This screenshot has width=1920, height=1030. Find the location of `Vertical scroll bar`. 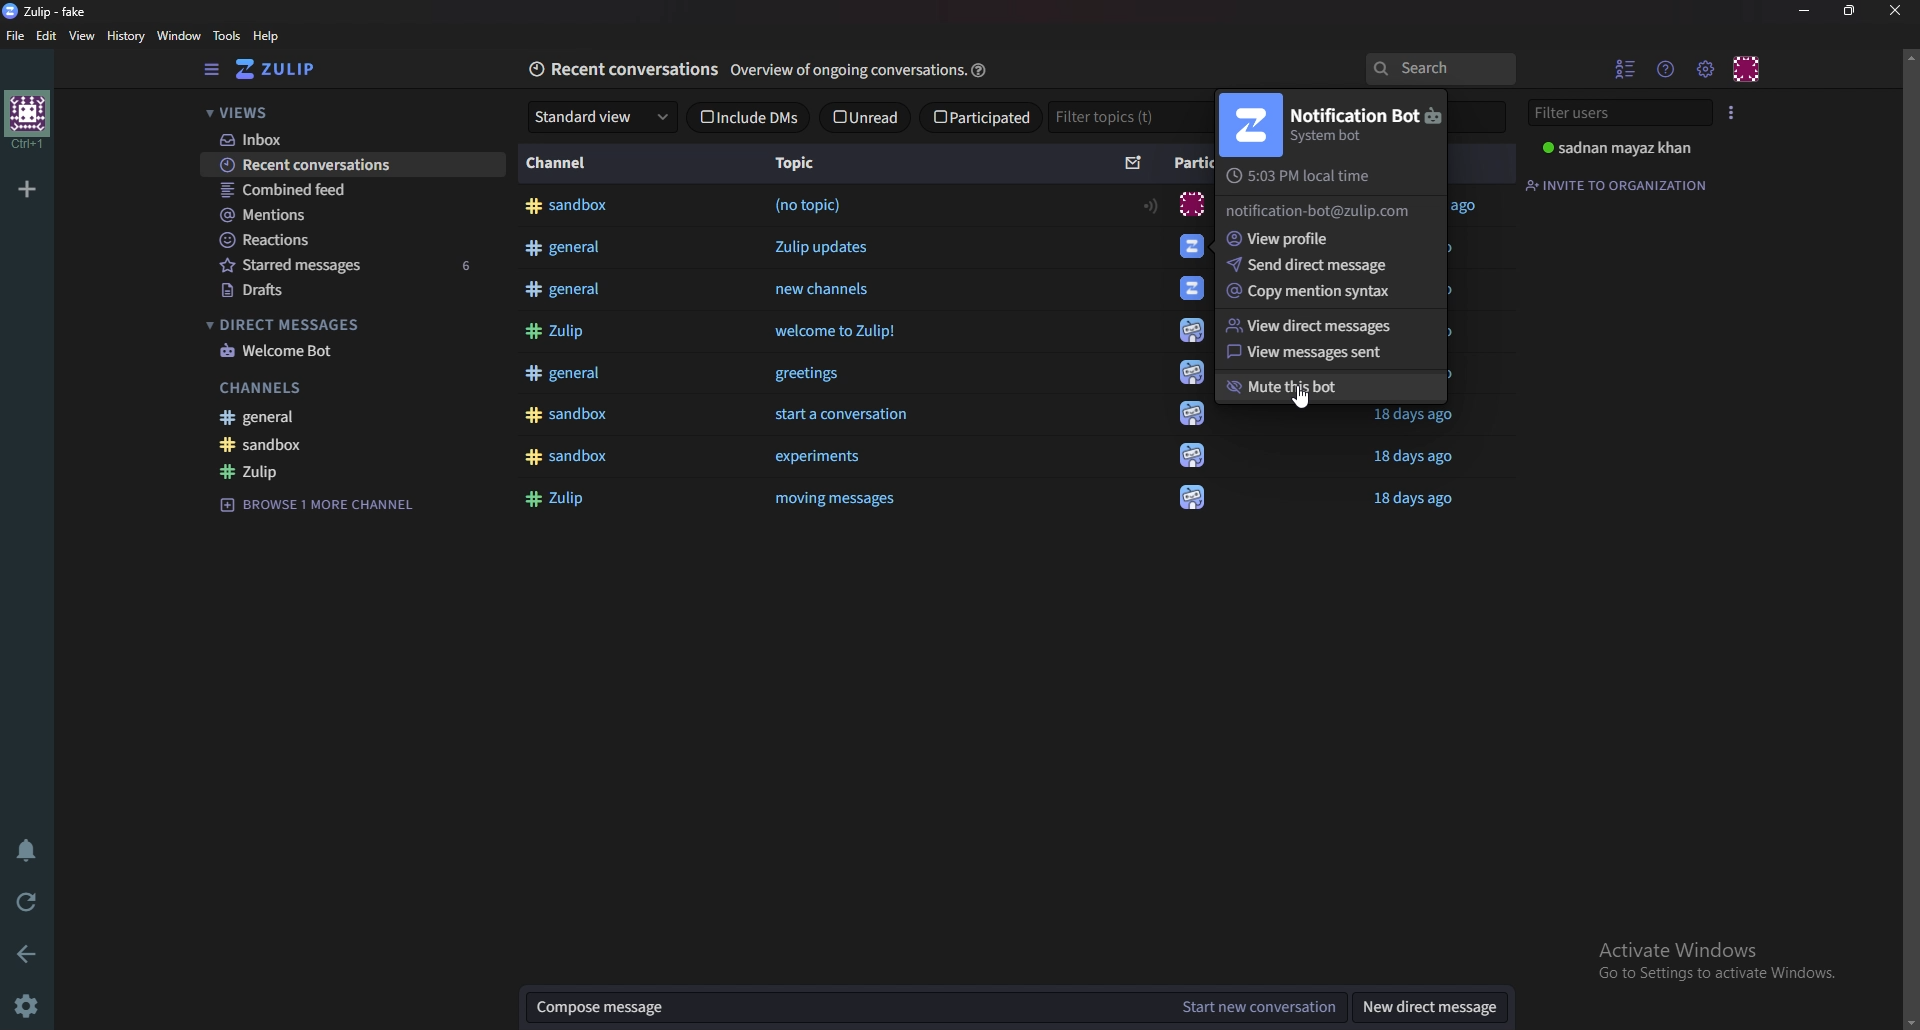

Vertical scroll bar is located at coordinates (1909, 536).